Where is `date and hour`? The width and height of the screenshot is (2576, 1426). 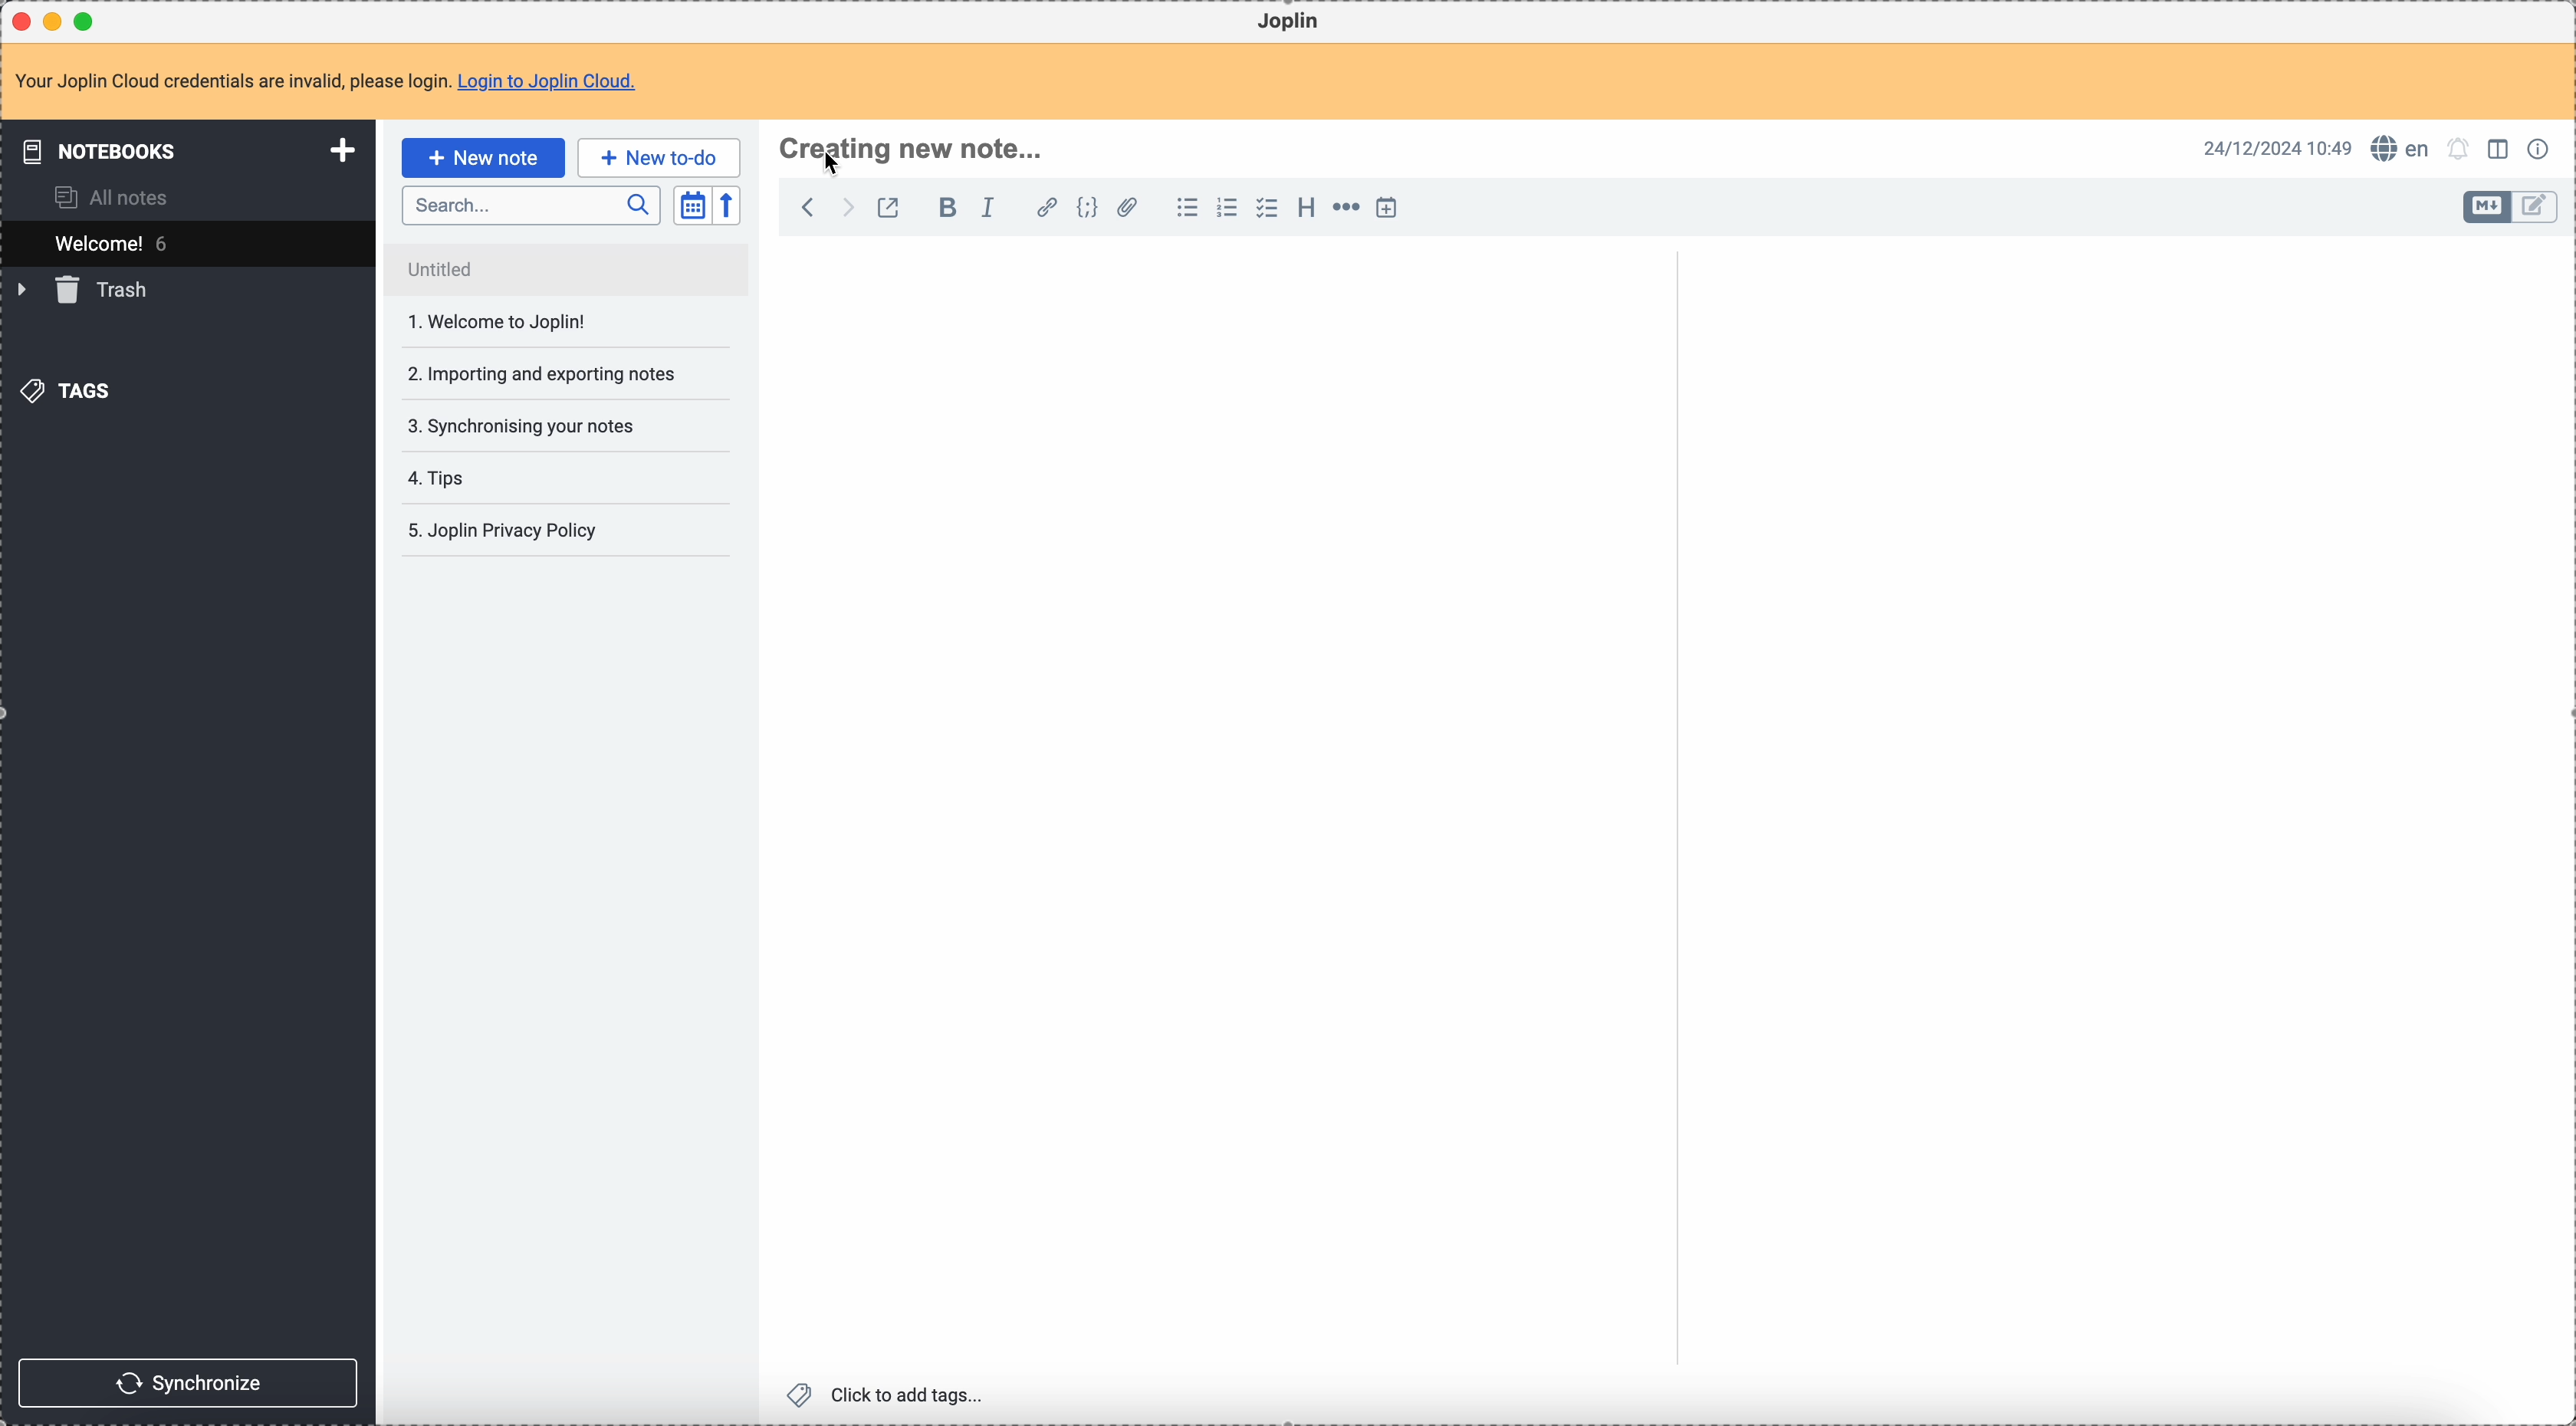 date and hour is located at coordinates (2277, 148).